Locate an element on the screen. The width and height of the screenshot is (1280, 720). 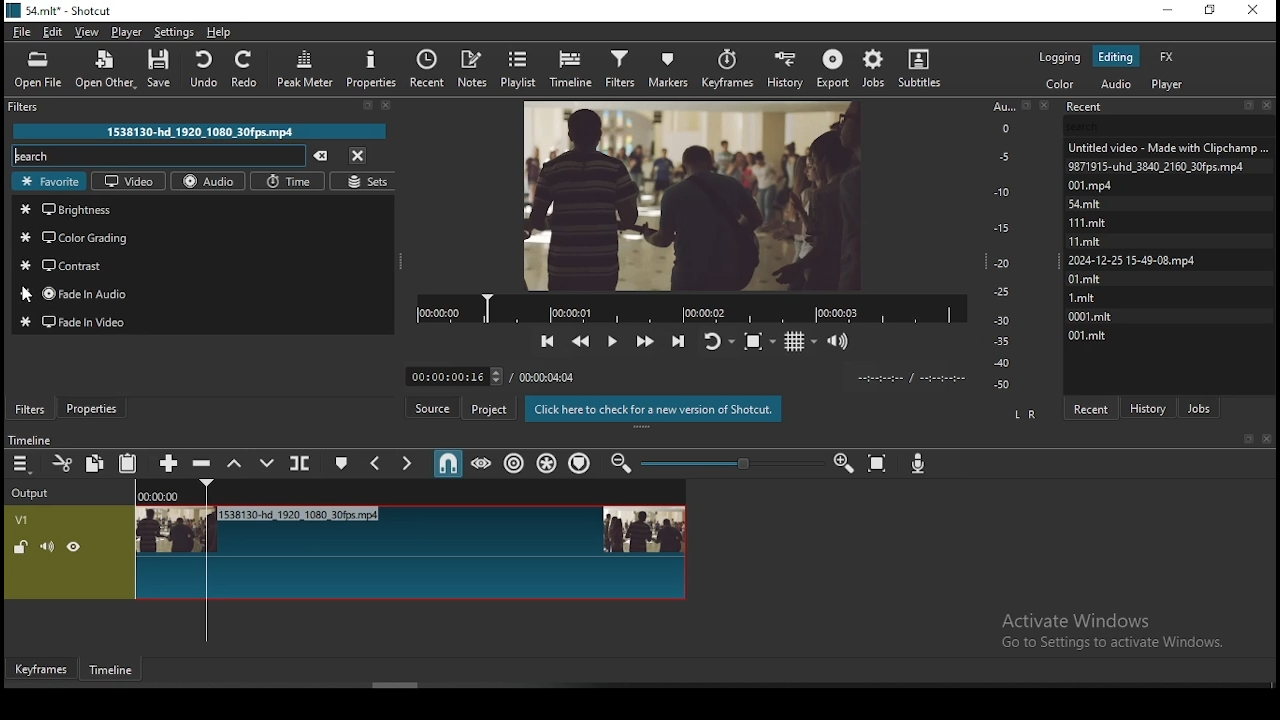
snap is located at coordinates (443, 464).